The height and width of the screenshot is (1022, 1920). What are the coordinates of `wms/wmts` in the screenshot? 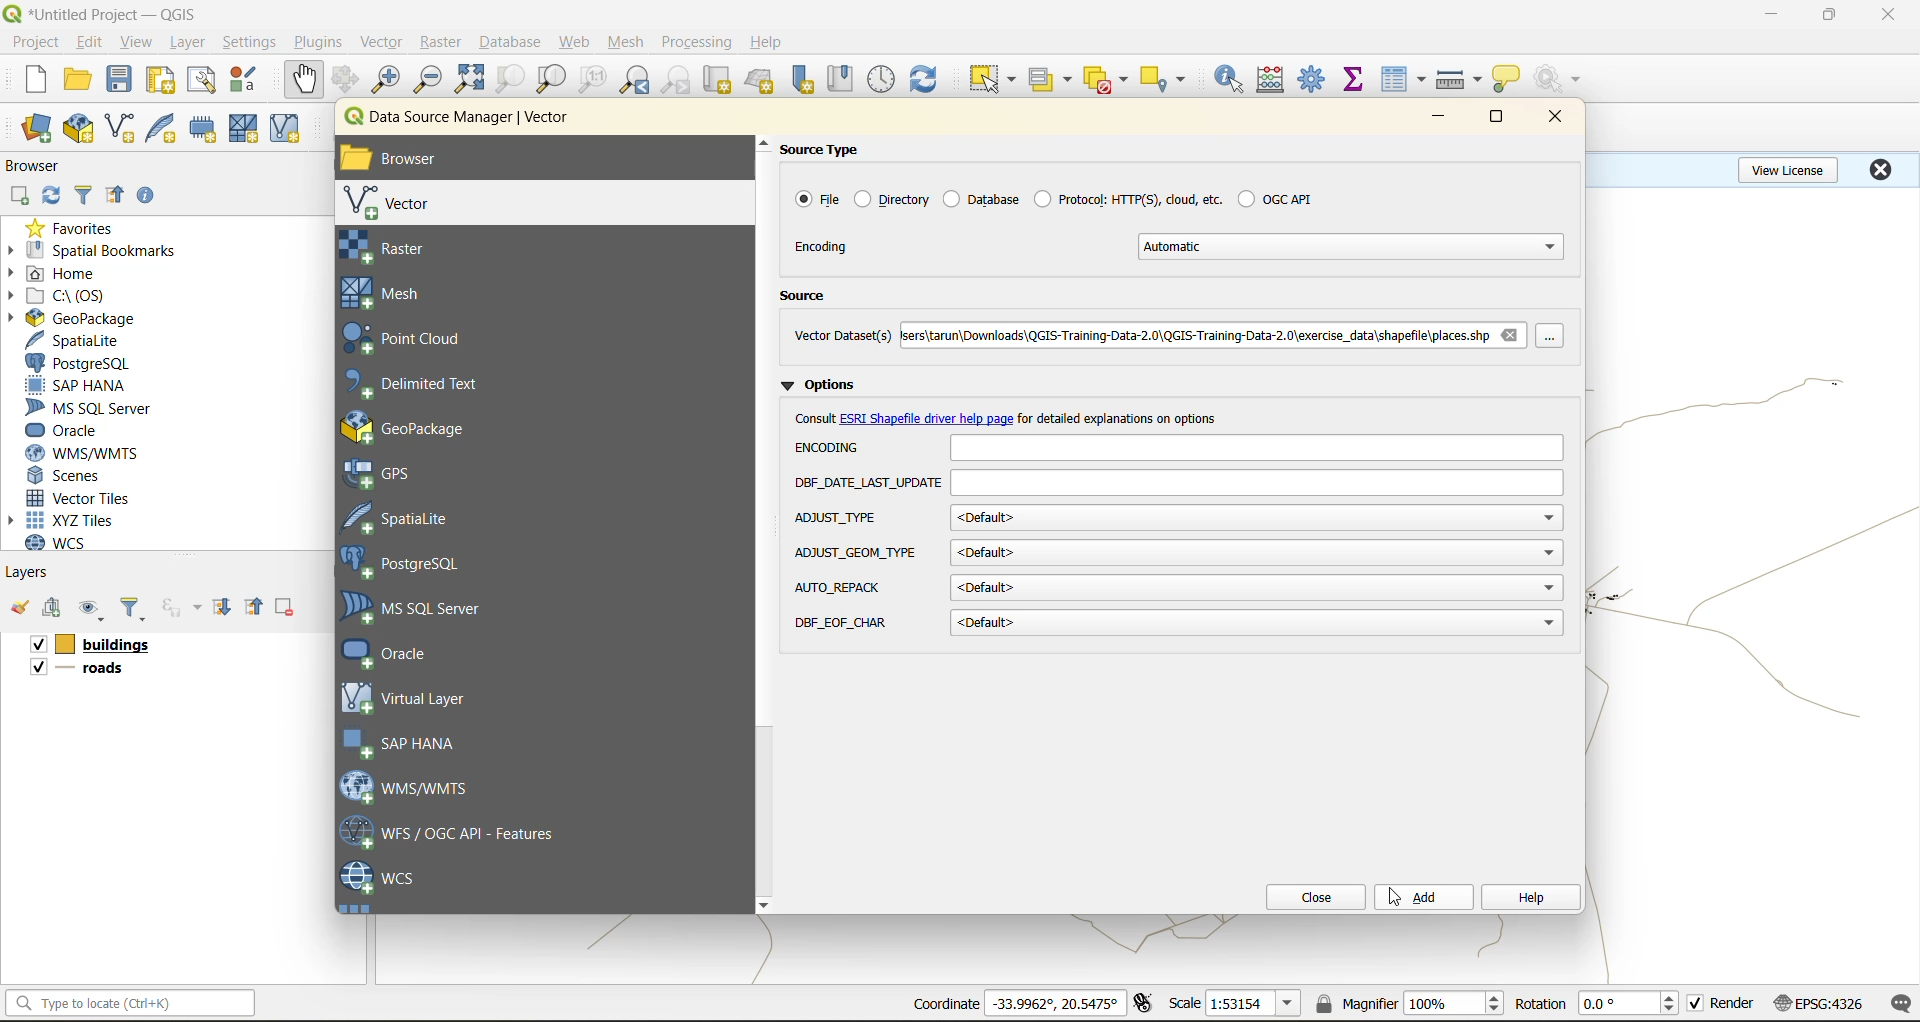 It's located at (90, 453).